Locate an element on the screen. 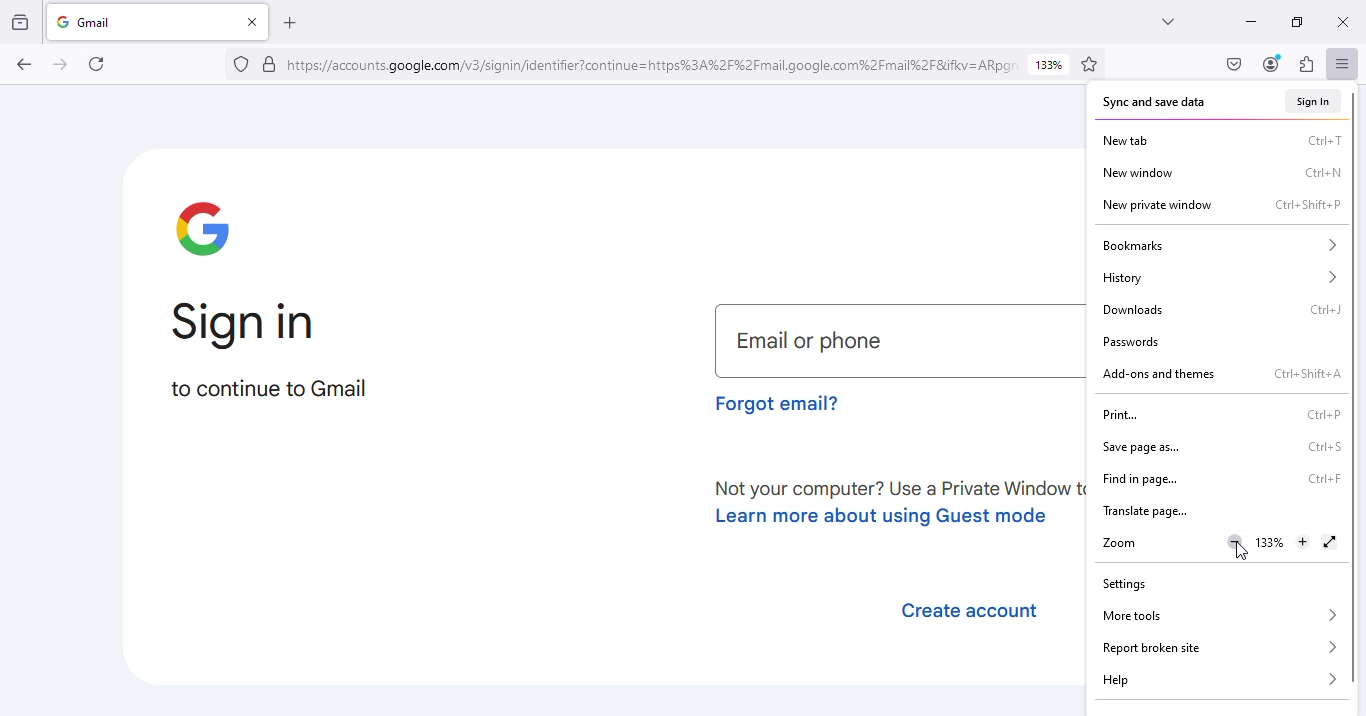 The width and height of the screenshot is (1366, 716). shortcut for new tab is located at coordinates (1323, 139).